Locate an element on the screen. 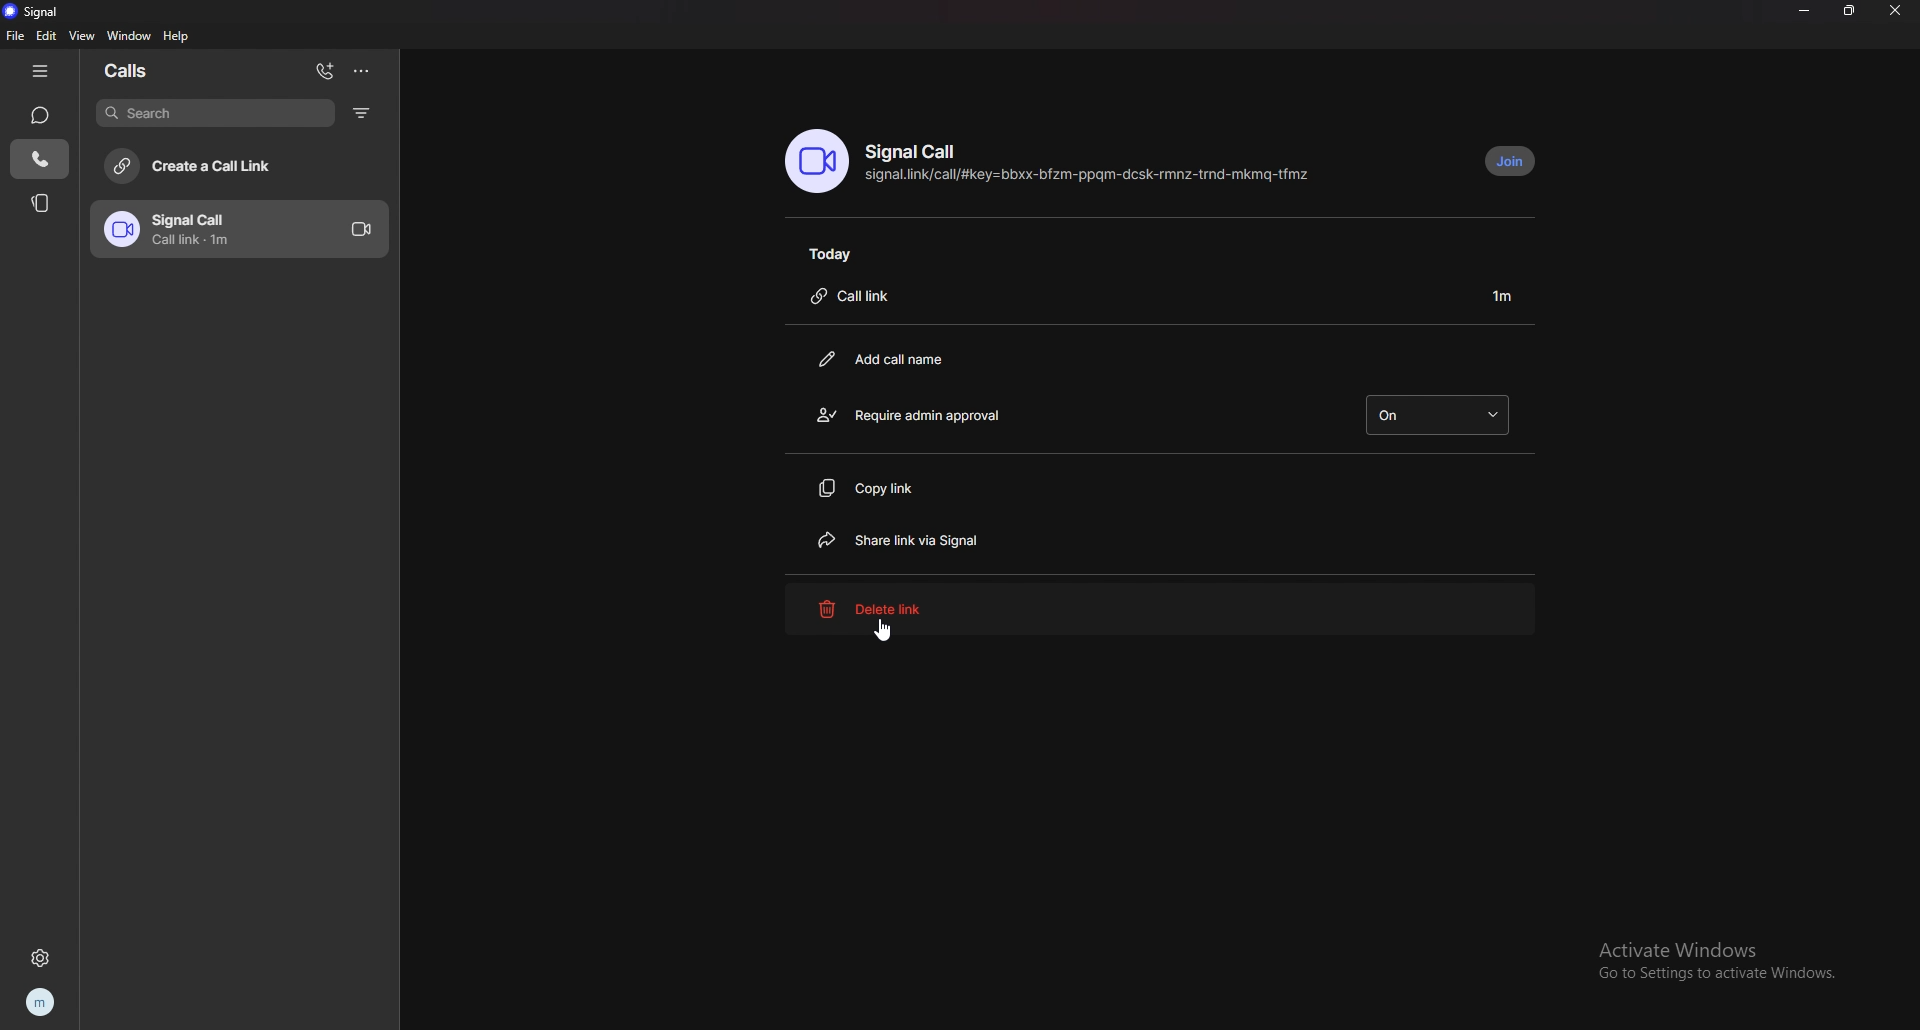  delete link is located at coordinates (1163, 609).